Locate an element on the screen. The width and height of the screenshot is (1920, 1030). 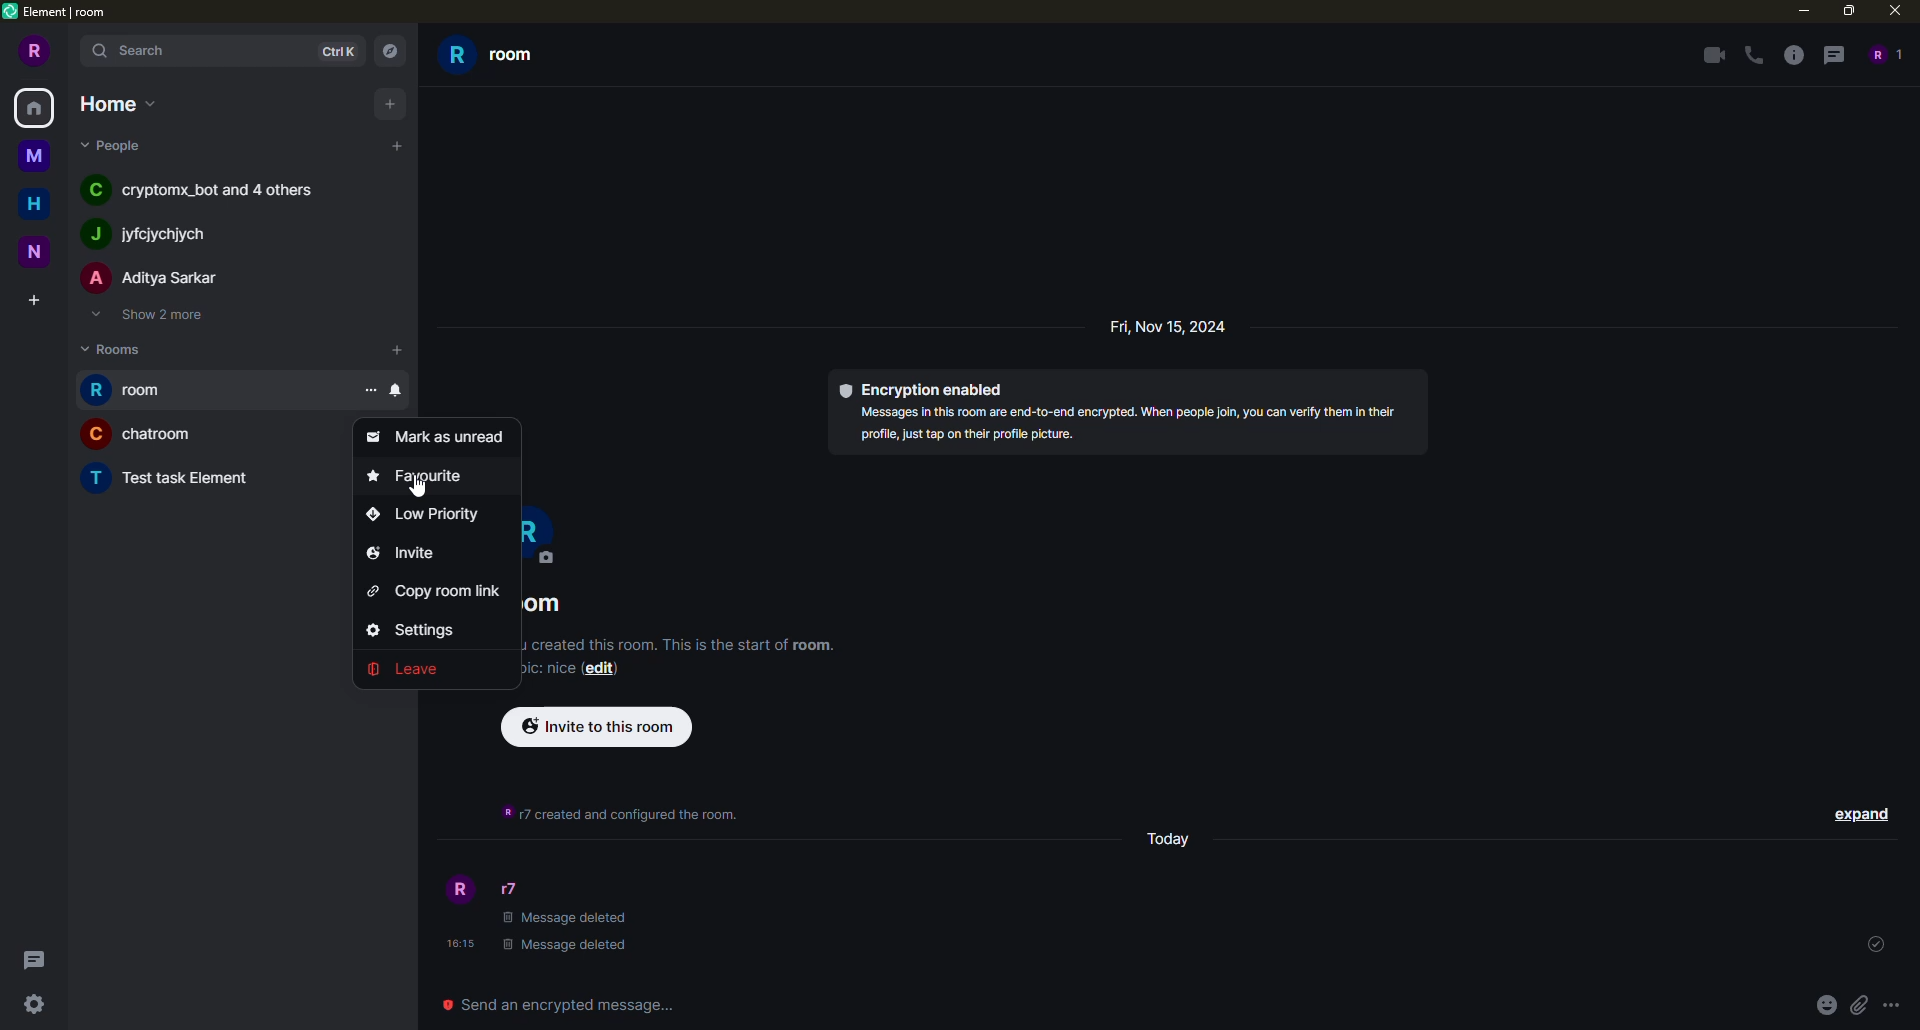
search is located at coordinates (133, 52).